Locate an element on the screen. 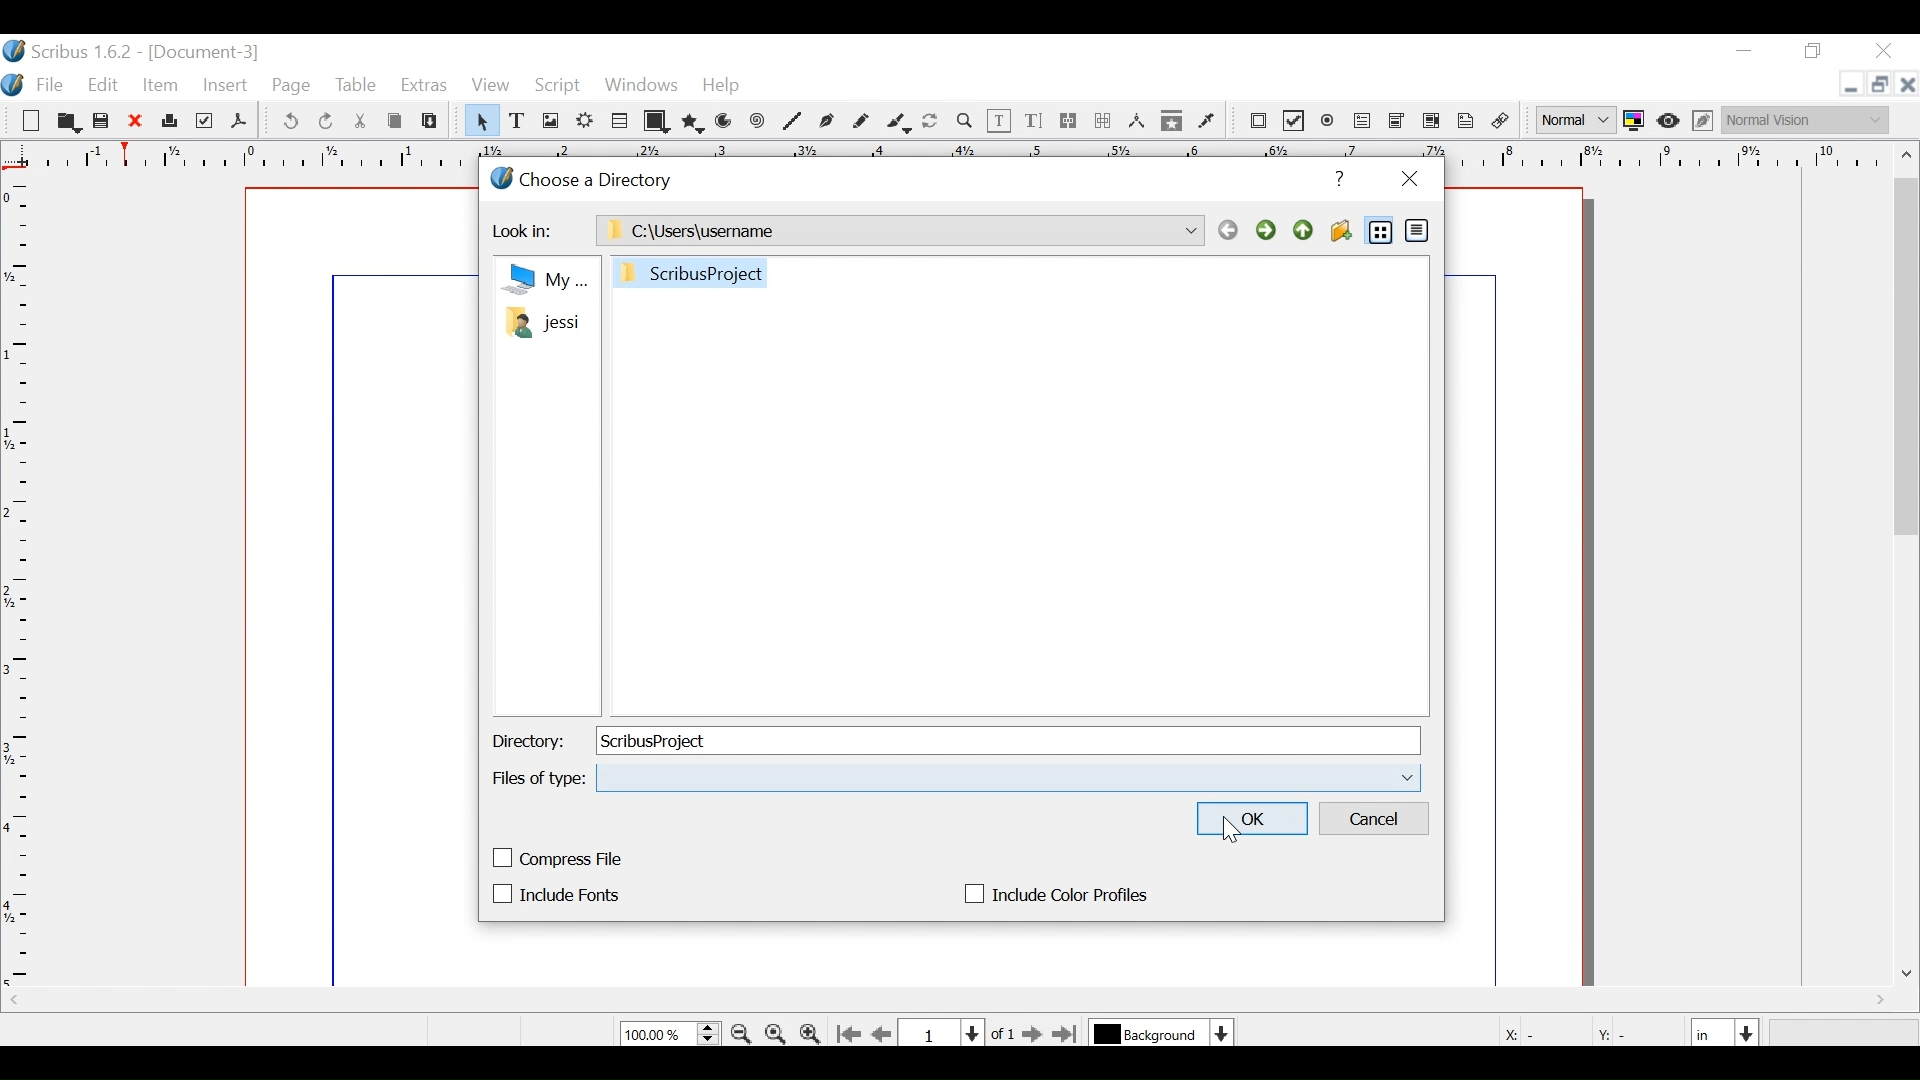  Toggle color Management System is located at coordinates (1634, 122).